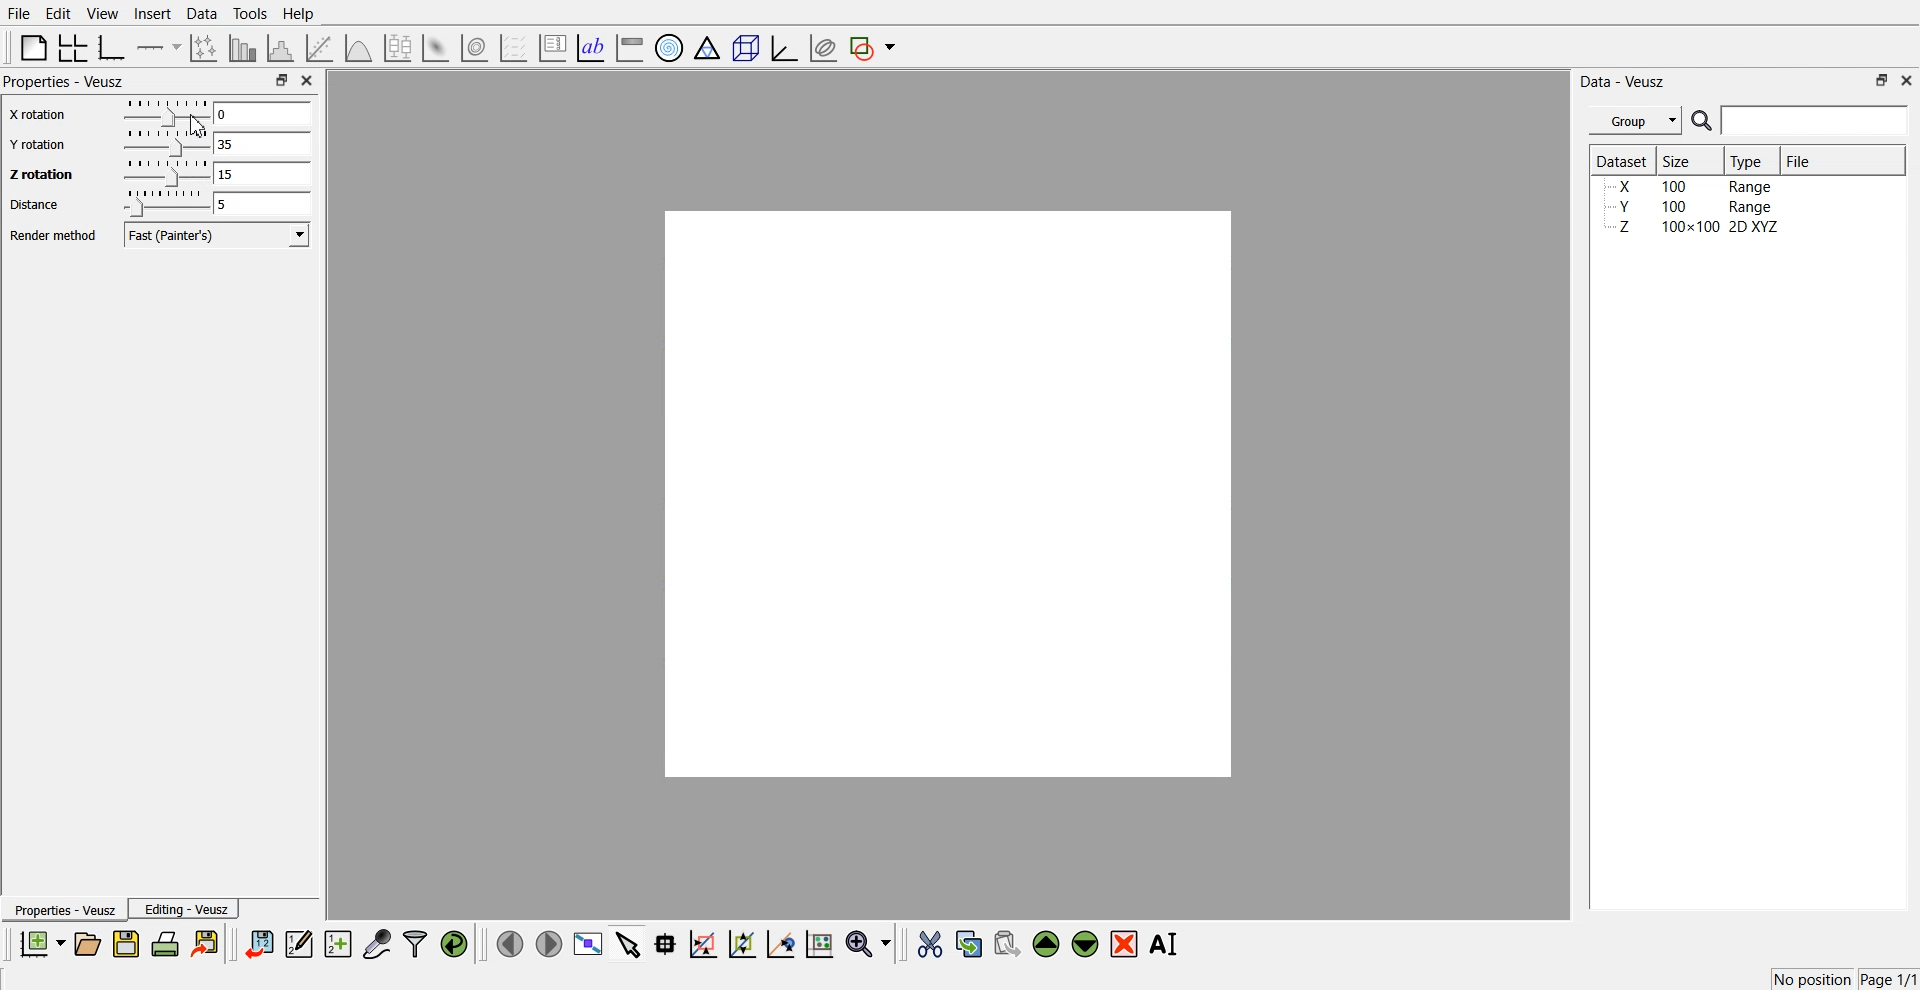 The image size is (1920, 990). What do you see at coordinates (103, 14) in the screenshot?
I see `View` at bounding box center [103, 14].